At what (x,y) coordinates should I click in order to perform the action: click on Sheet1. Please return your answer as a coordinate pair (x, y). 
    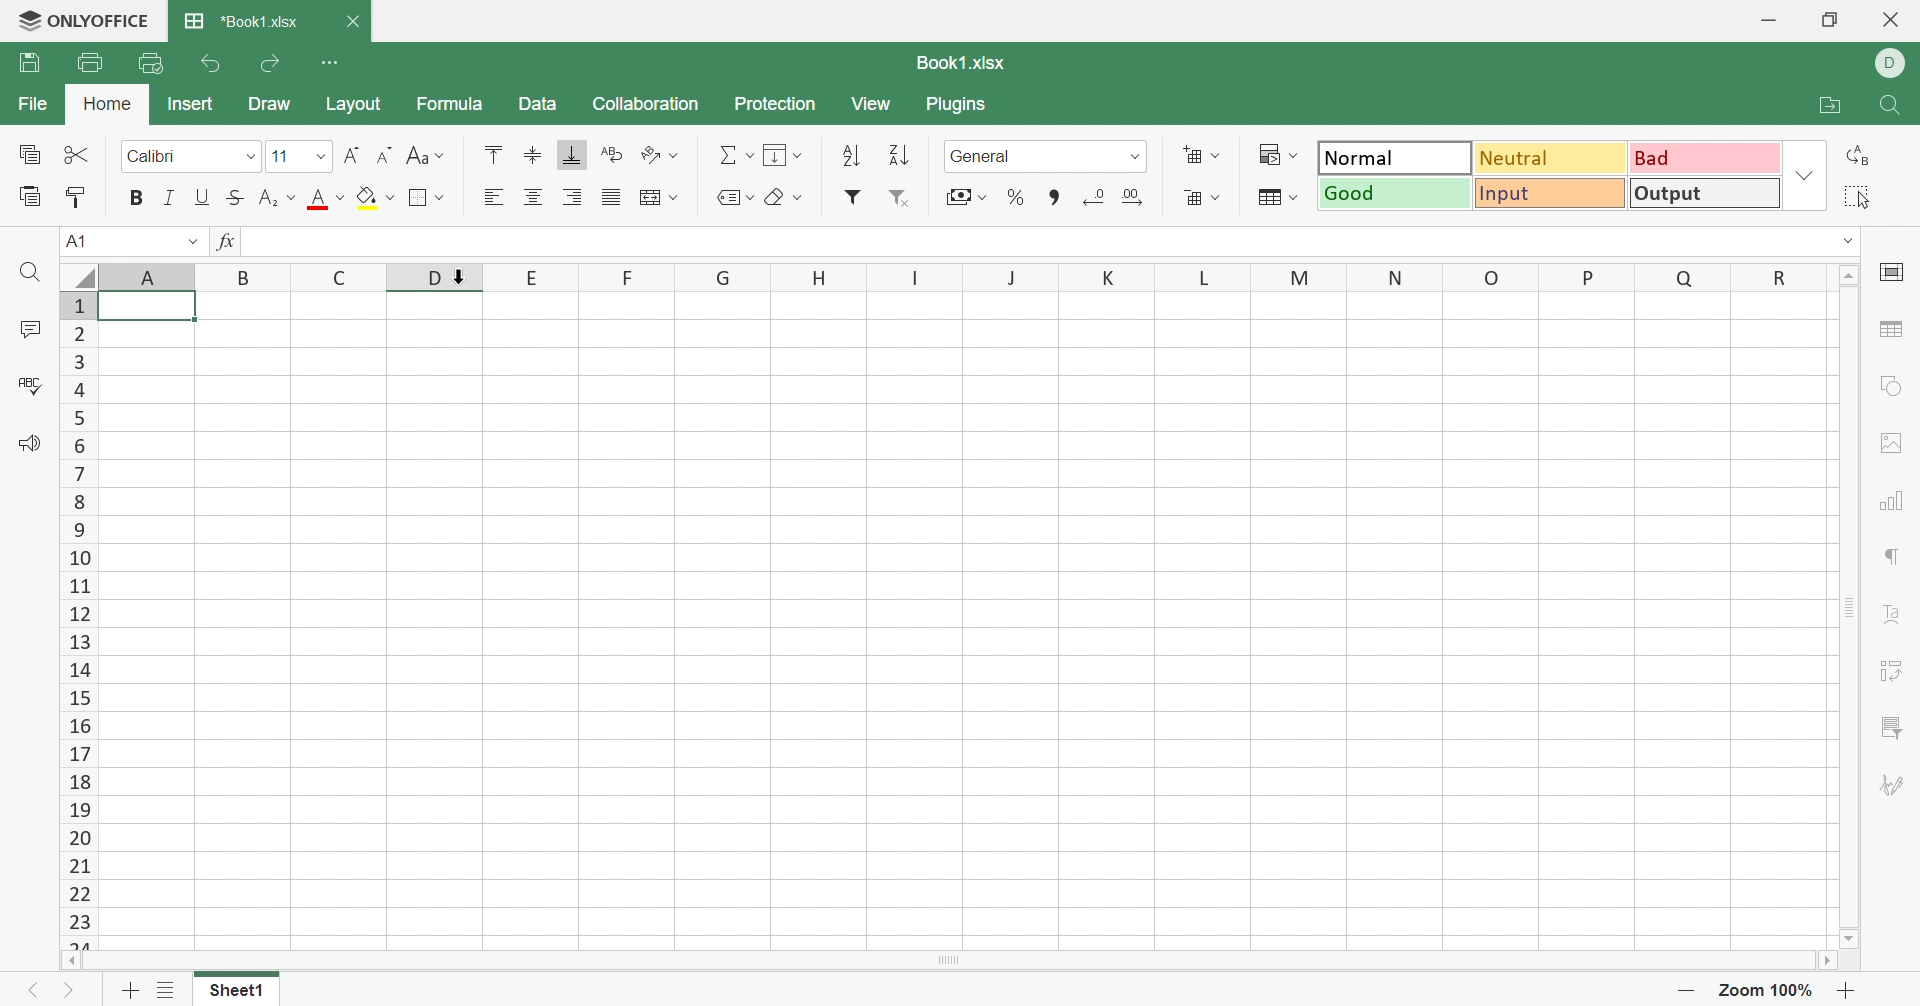
    Looking at the image, I should click on (238, 992).